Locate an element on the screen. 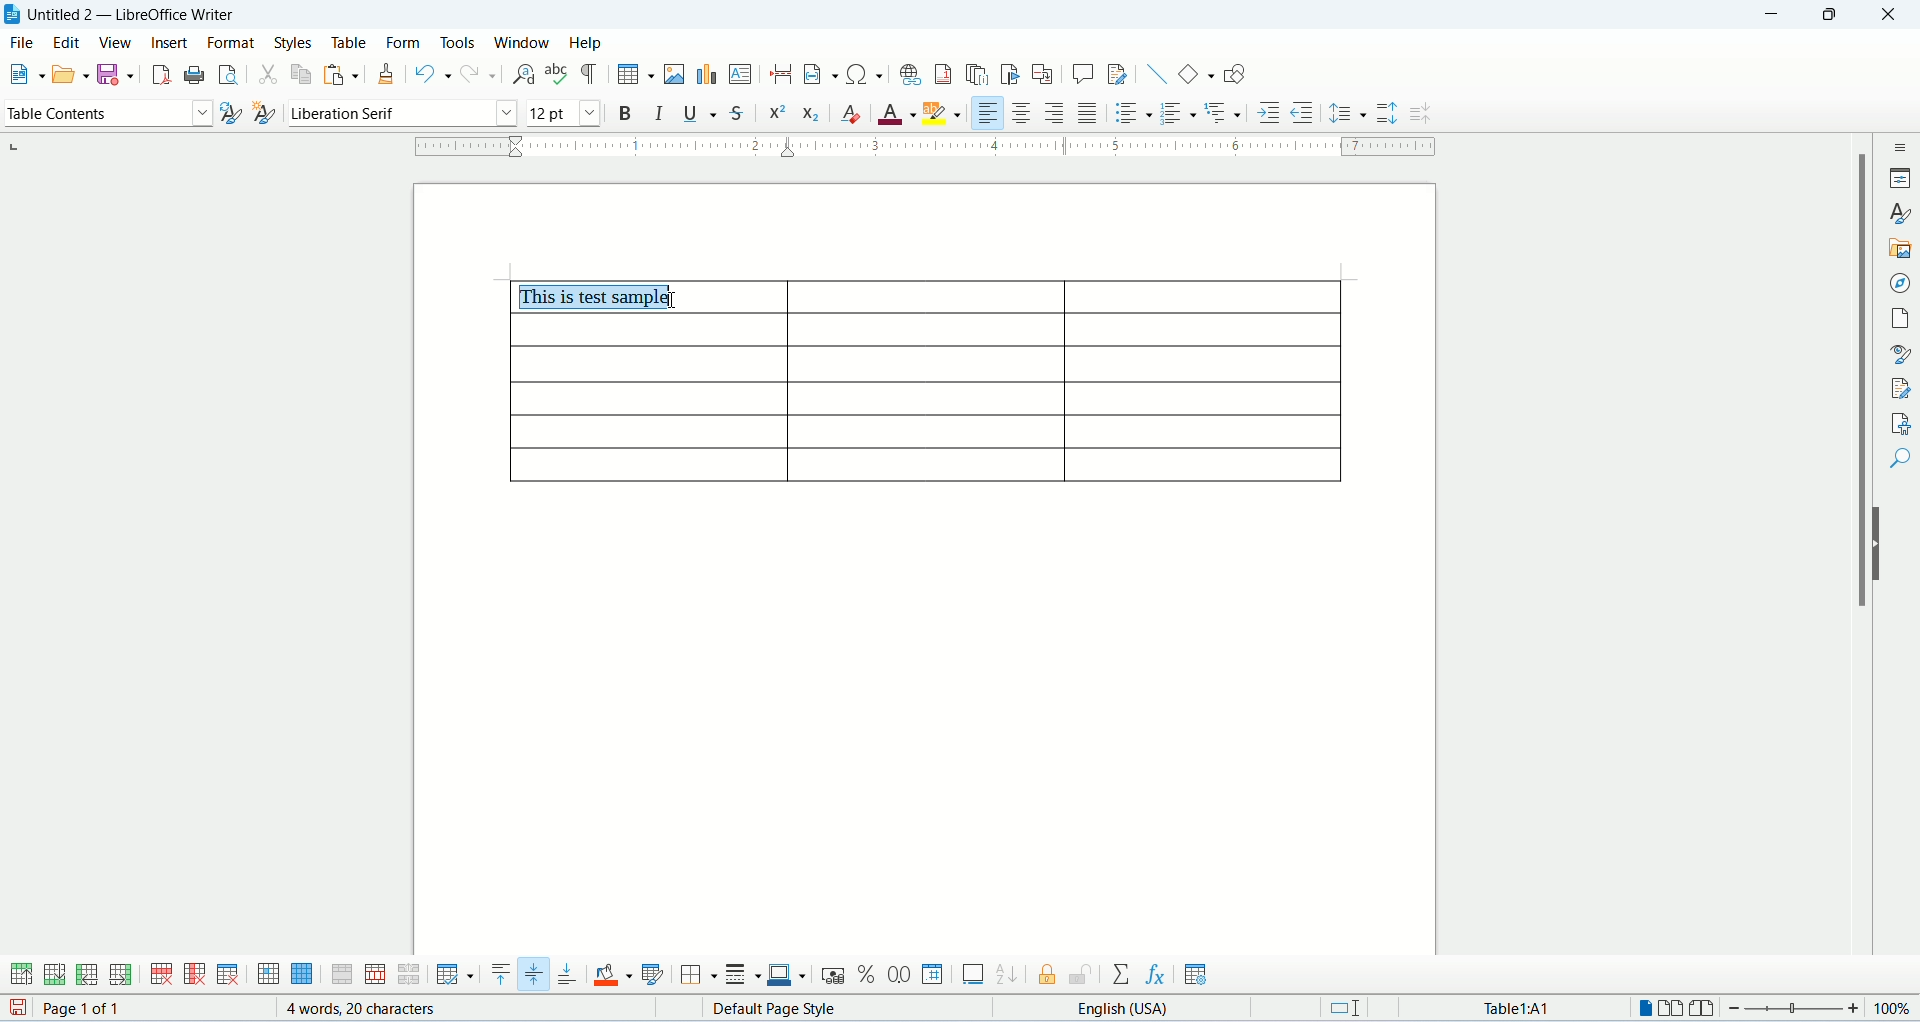  optimize size is located at coordinates (455, 976).